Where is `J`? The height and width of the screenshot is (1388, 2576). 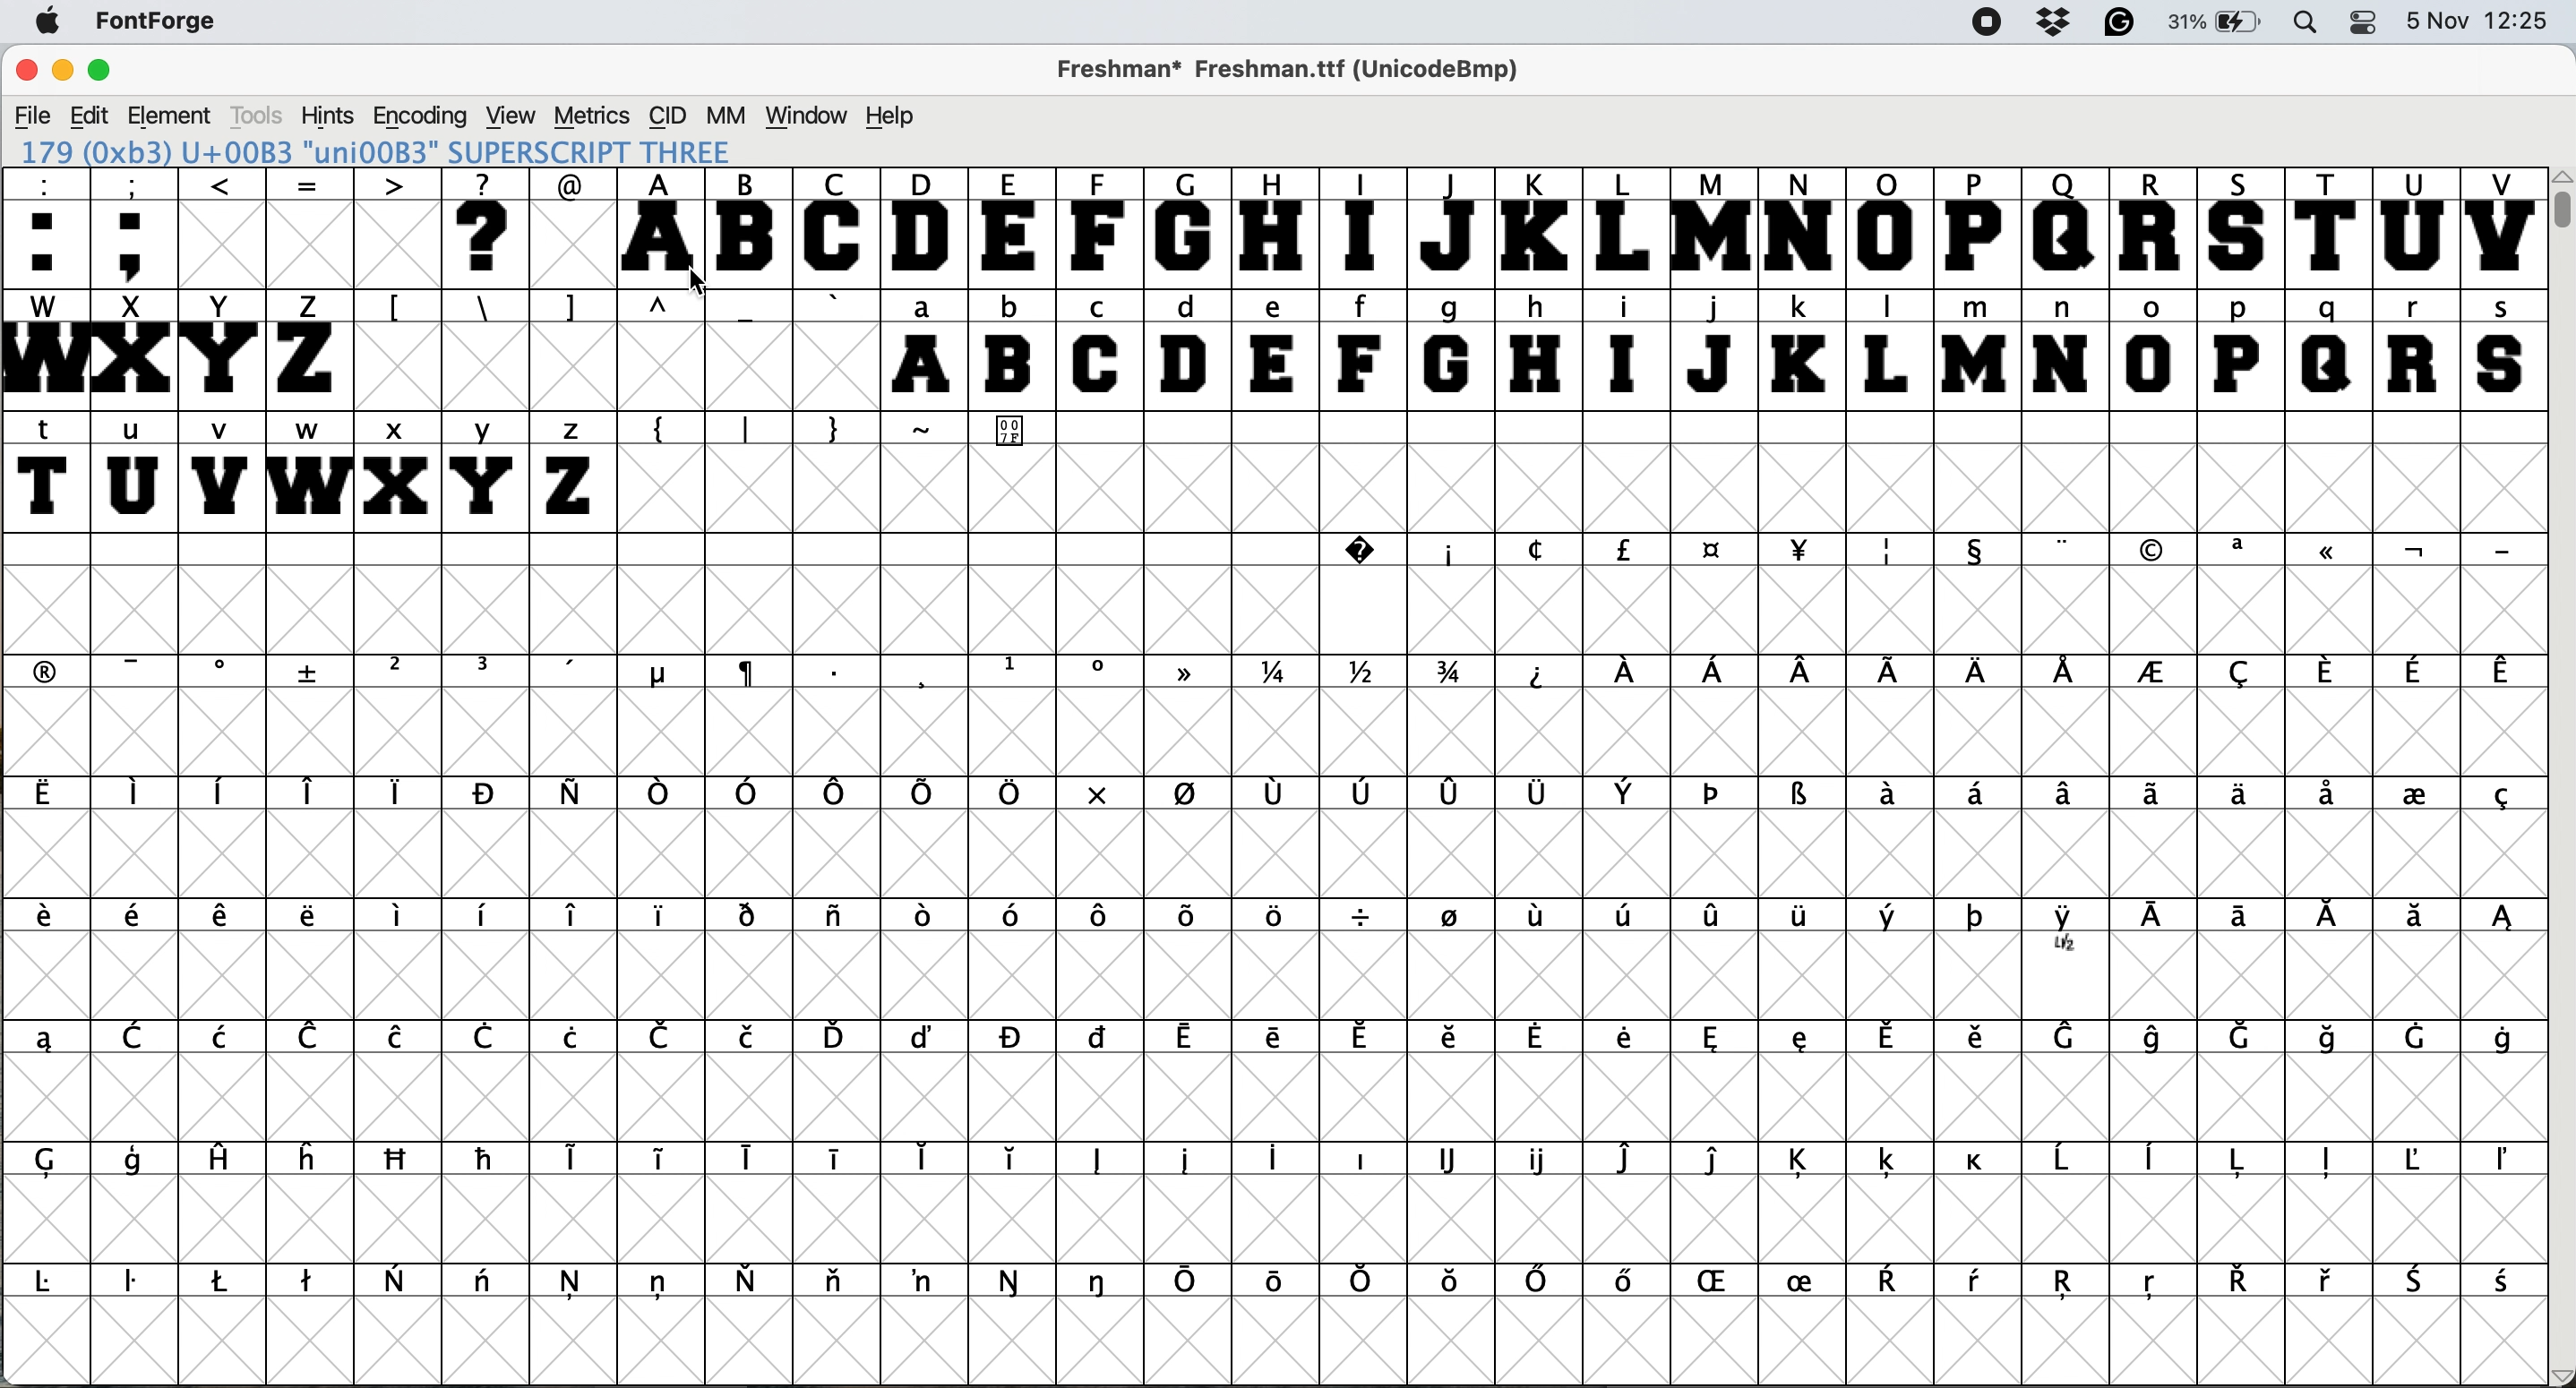 J is located at coordinates (1449, 227).